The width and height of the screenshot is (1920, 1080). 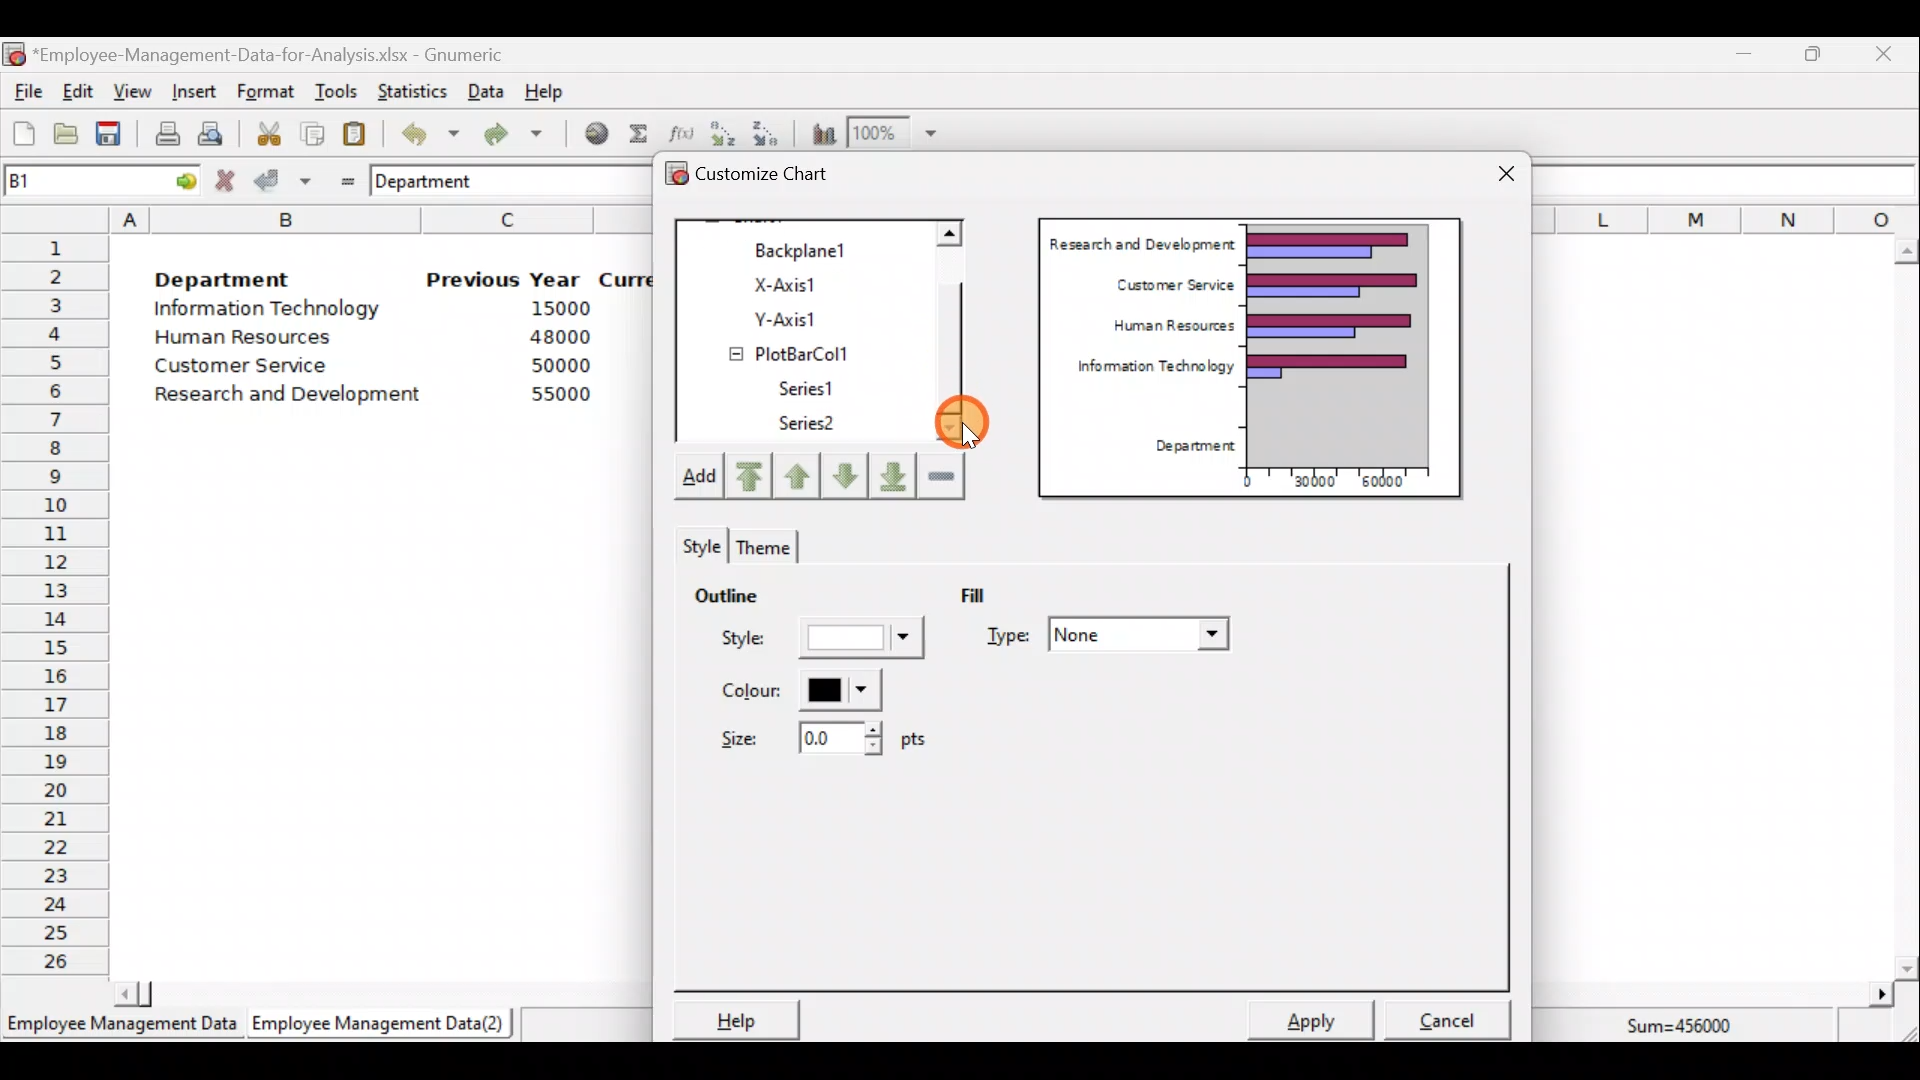 What do you see at coordinates (66, 180) in the screenshot?
I see `Cell name B1` at bounding box center [66, 180].